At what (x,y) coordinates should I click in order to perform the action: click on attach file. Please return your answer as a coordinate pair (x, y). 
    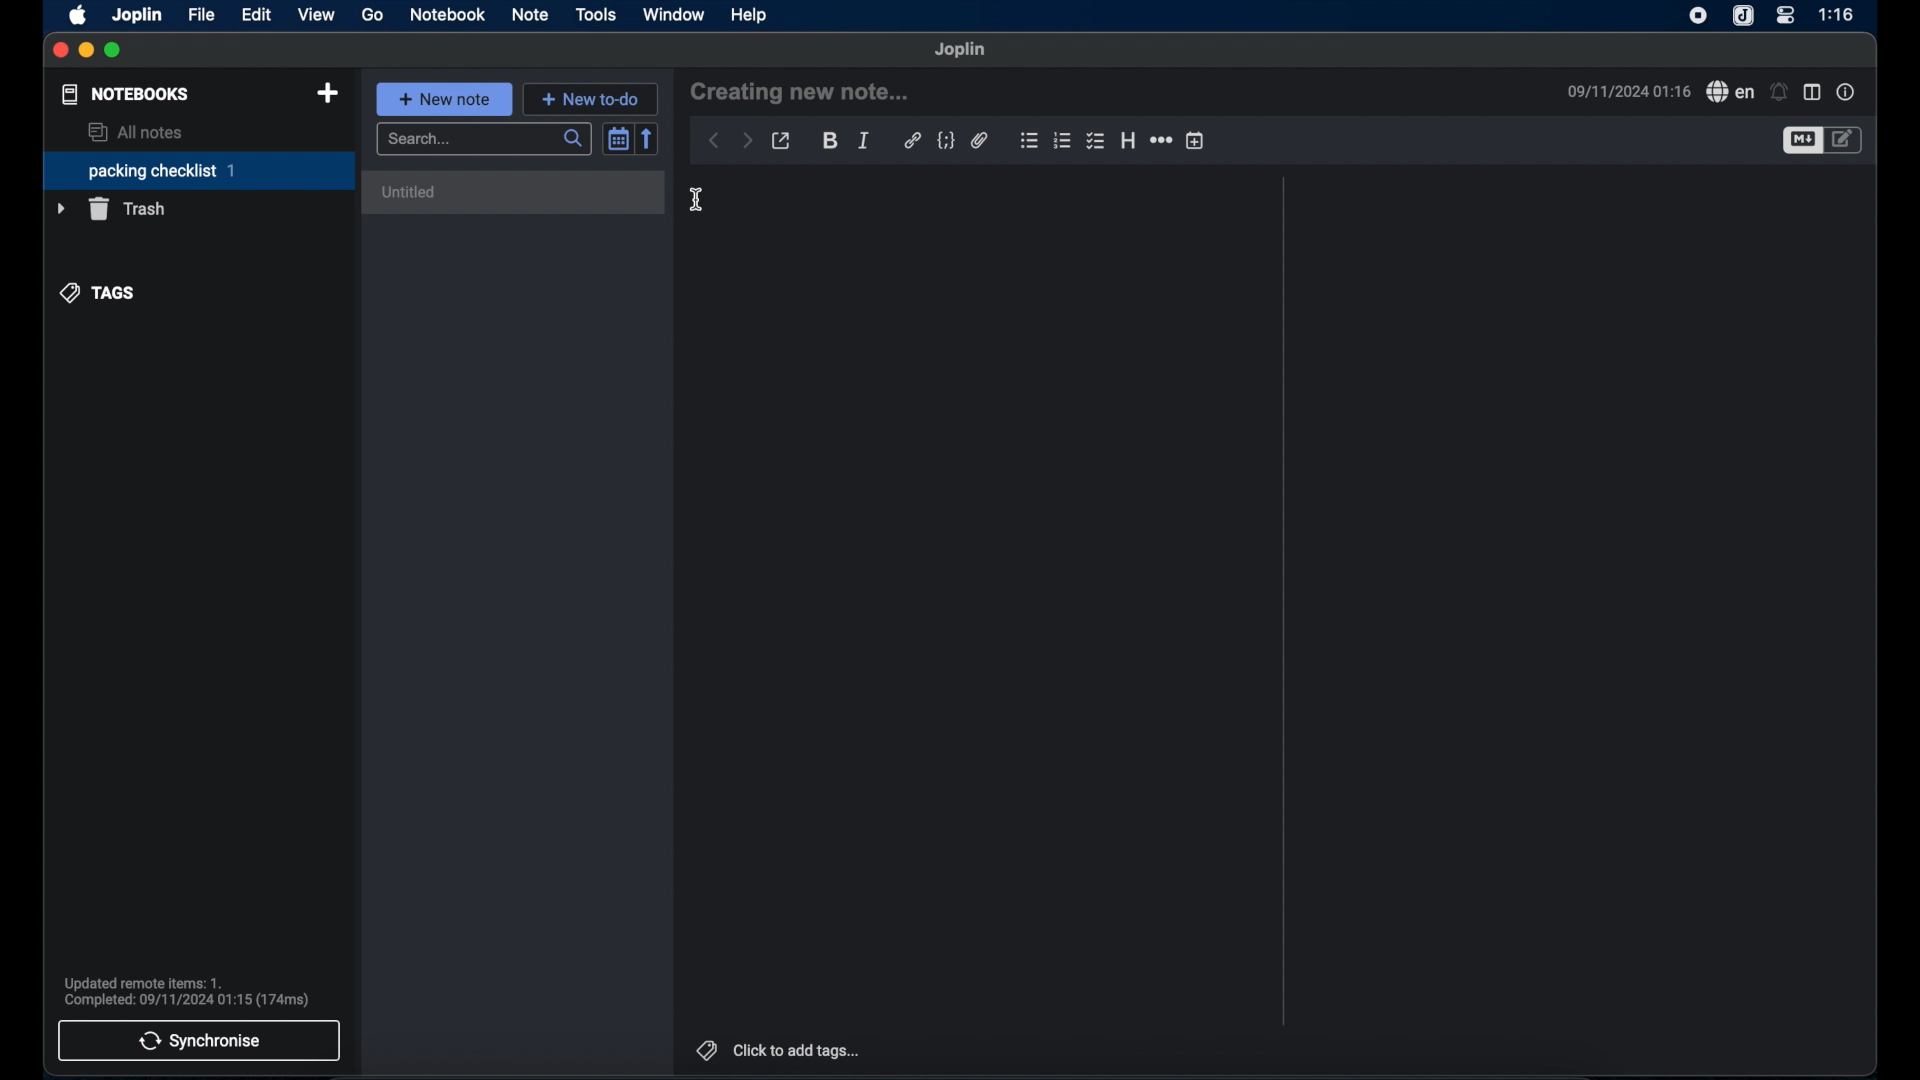
    Looking at the image, I should click on (979, 140).